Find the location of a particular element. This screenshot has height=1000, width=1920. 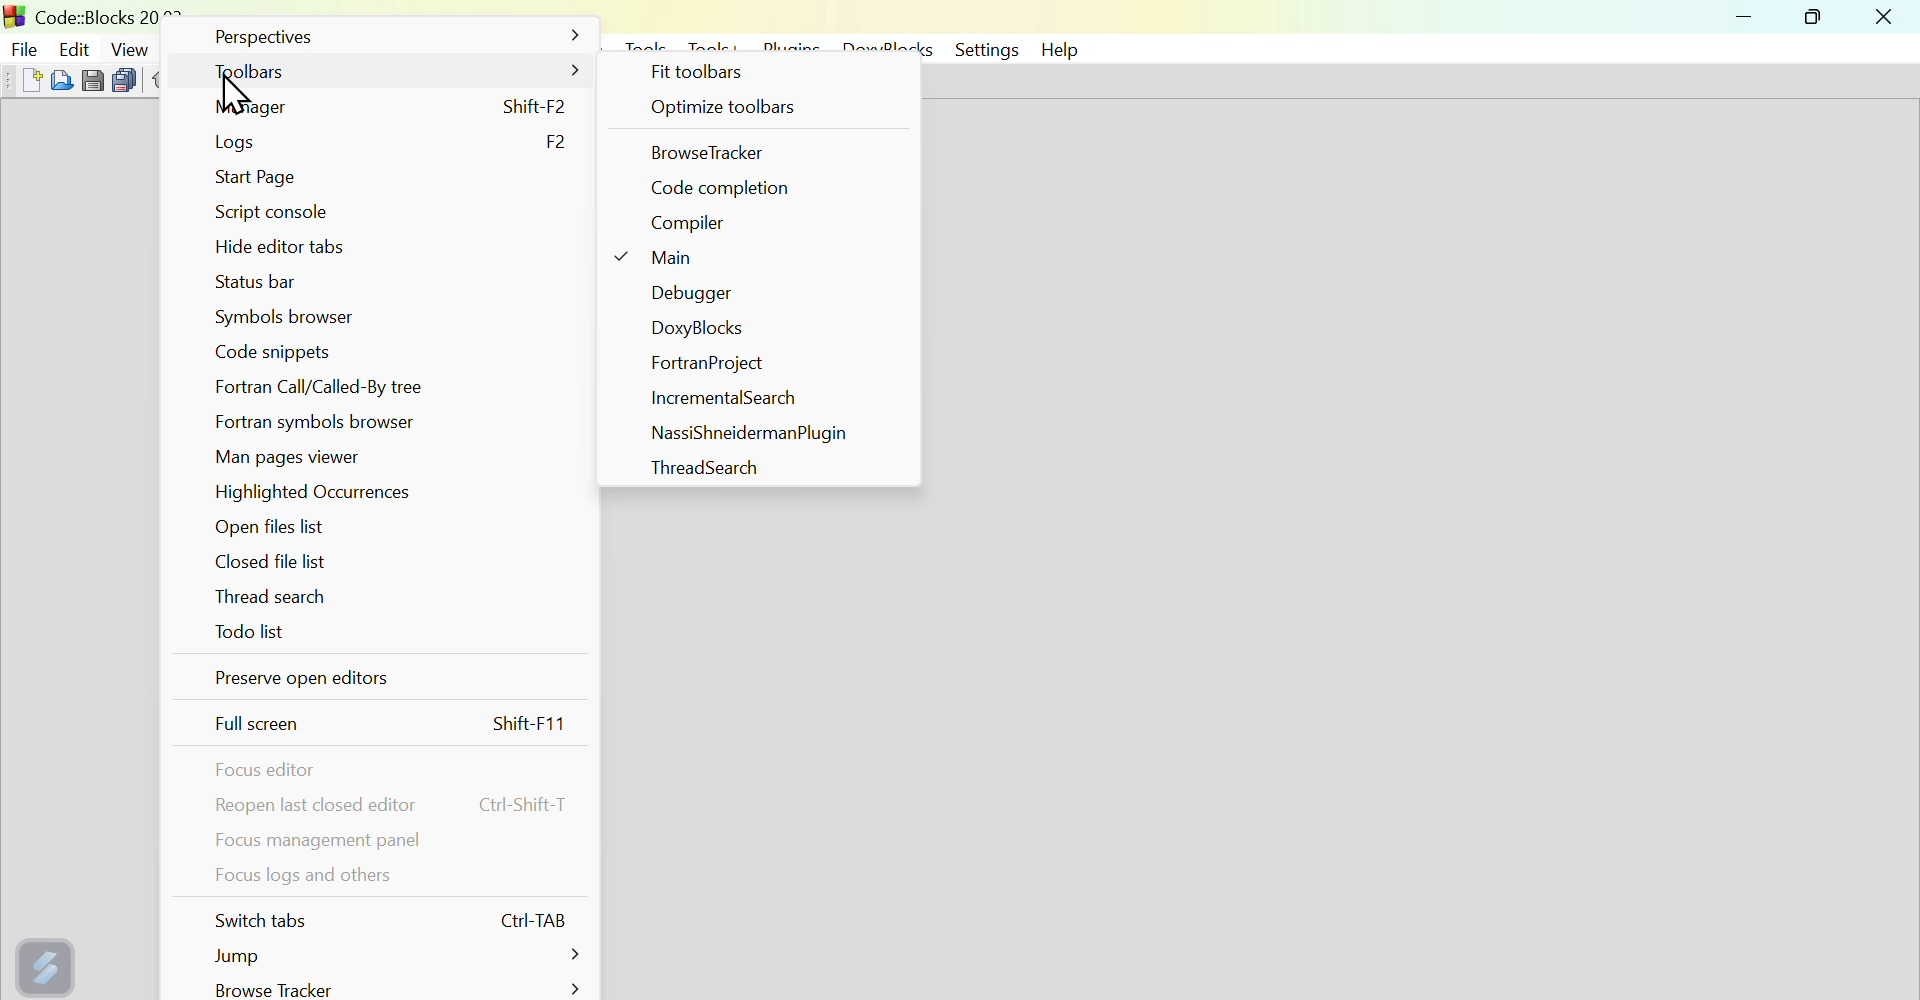

new is located at coordinates (20, 80).